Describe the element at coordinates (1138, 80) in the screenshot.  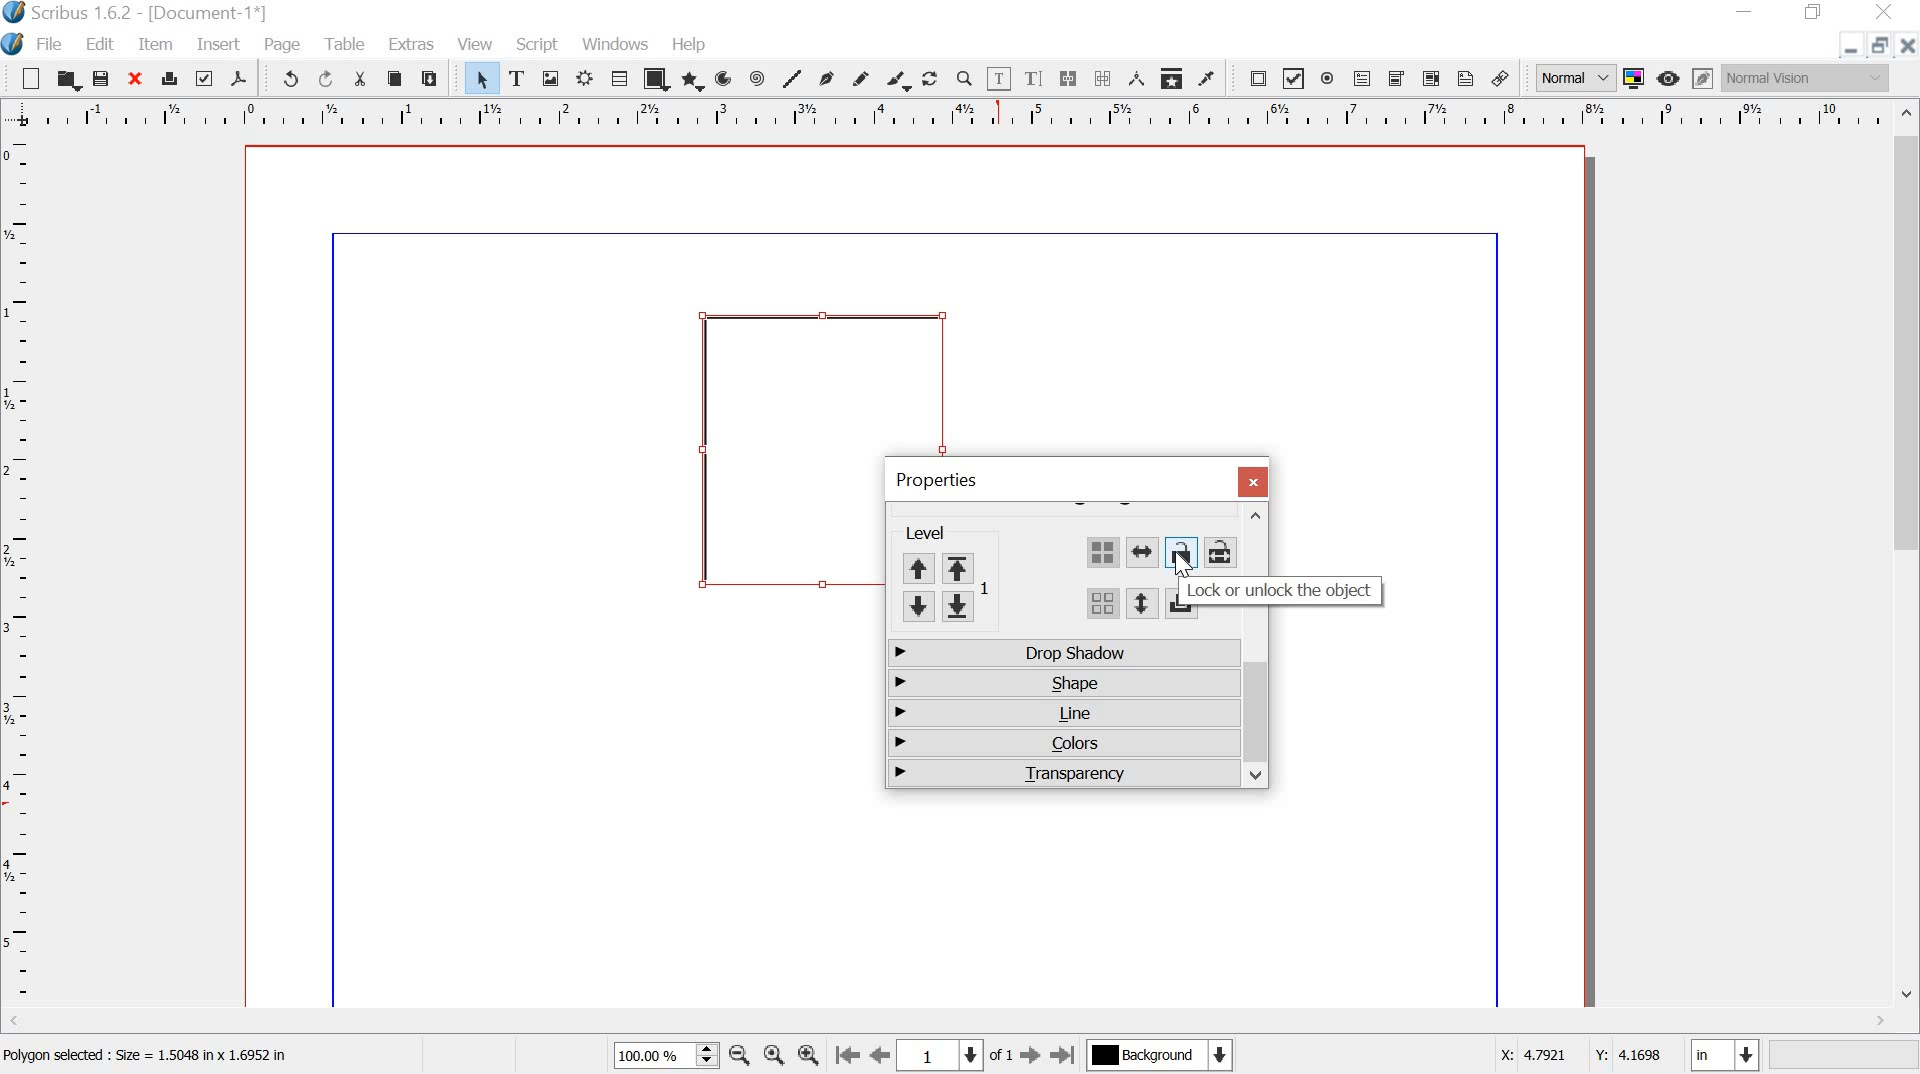
I see `measurements` at that location.